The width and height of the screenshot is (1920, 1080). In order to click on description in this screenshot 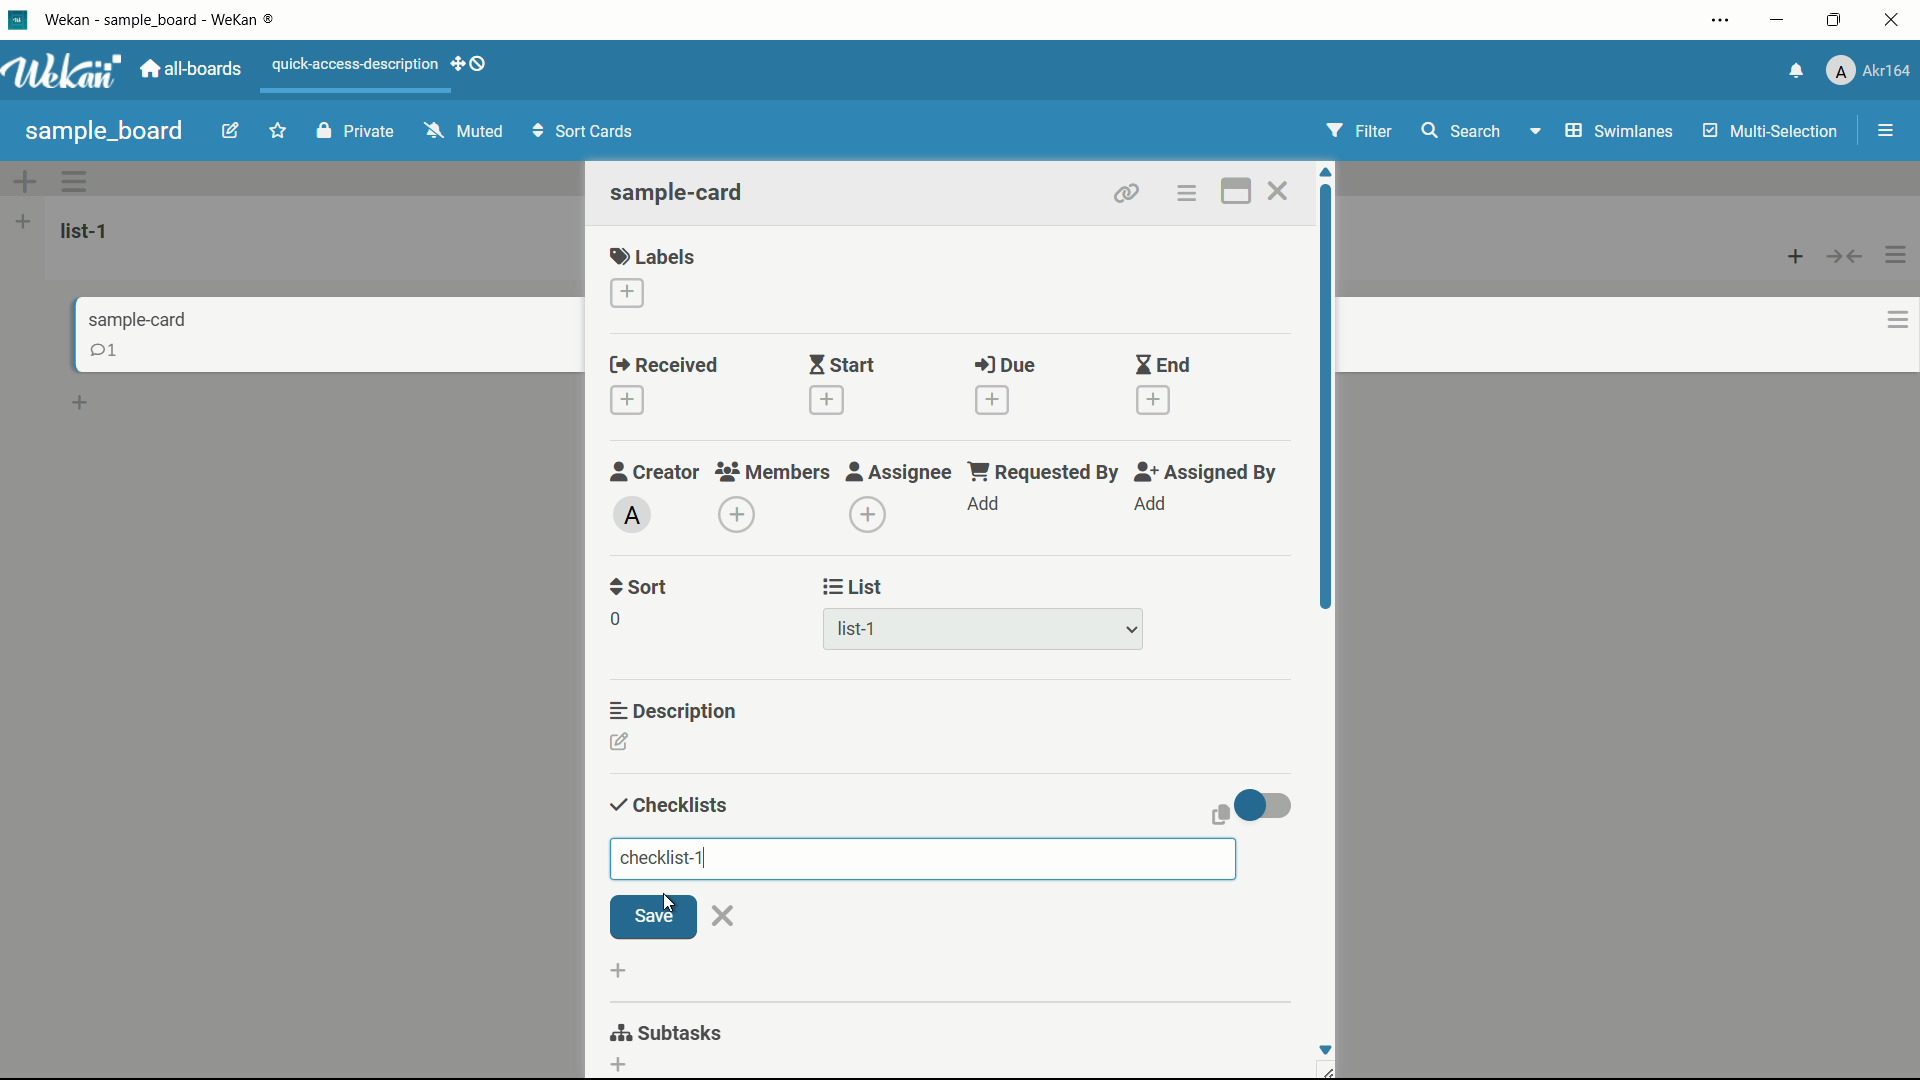, I will do `click(679, 711)`.